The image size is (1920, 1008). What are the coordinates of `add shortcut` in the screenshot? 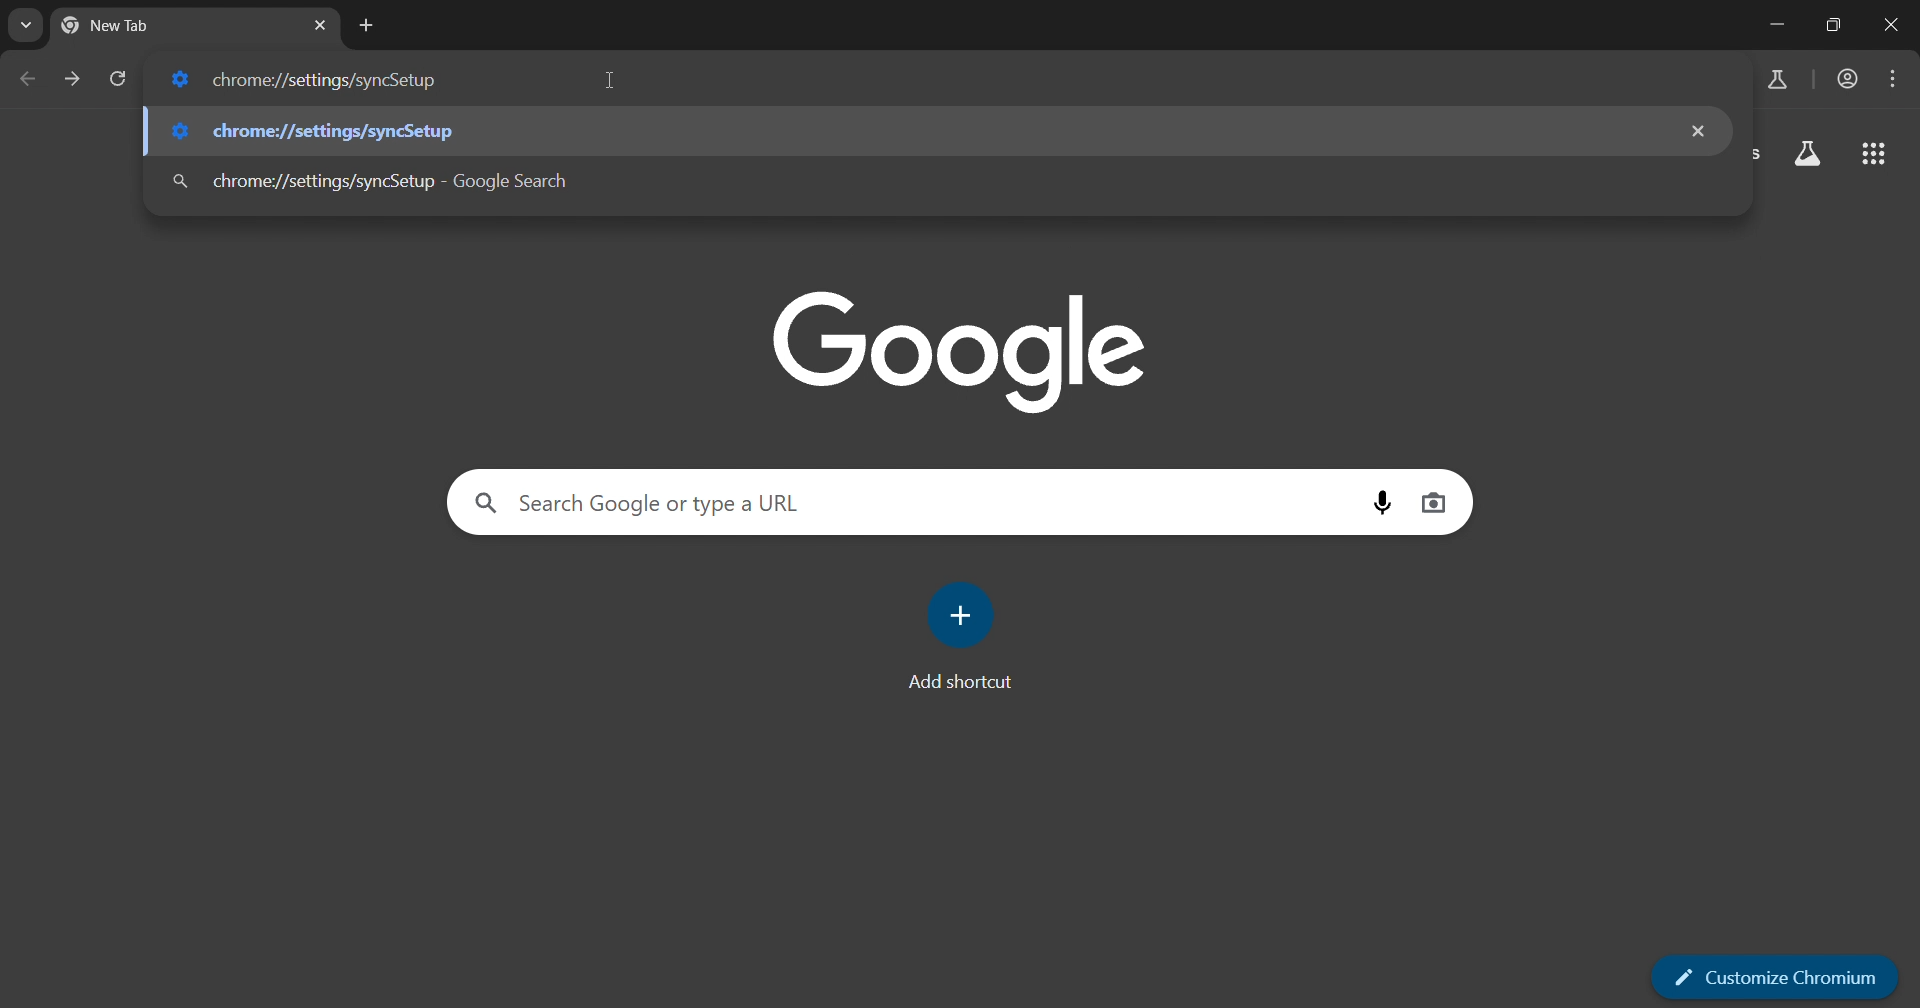 It's located at (965, 634).